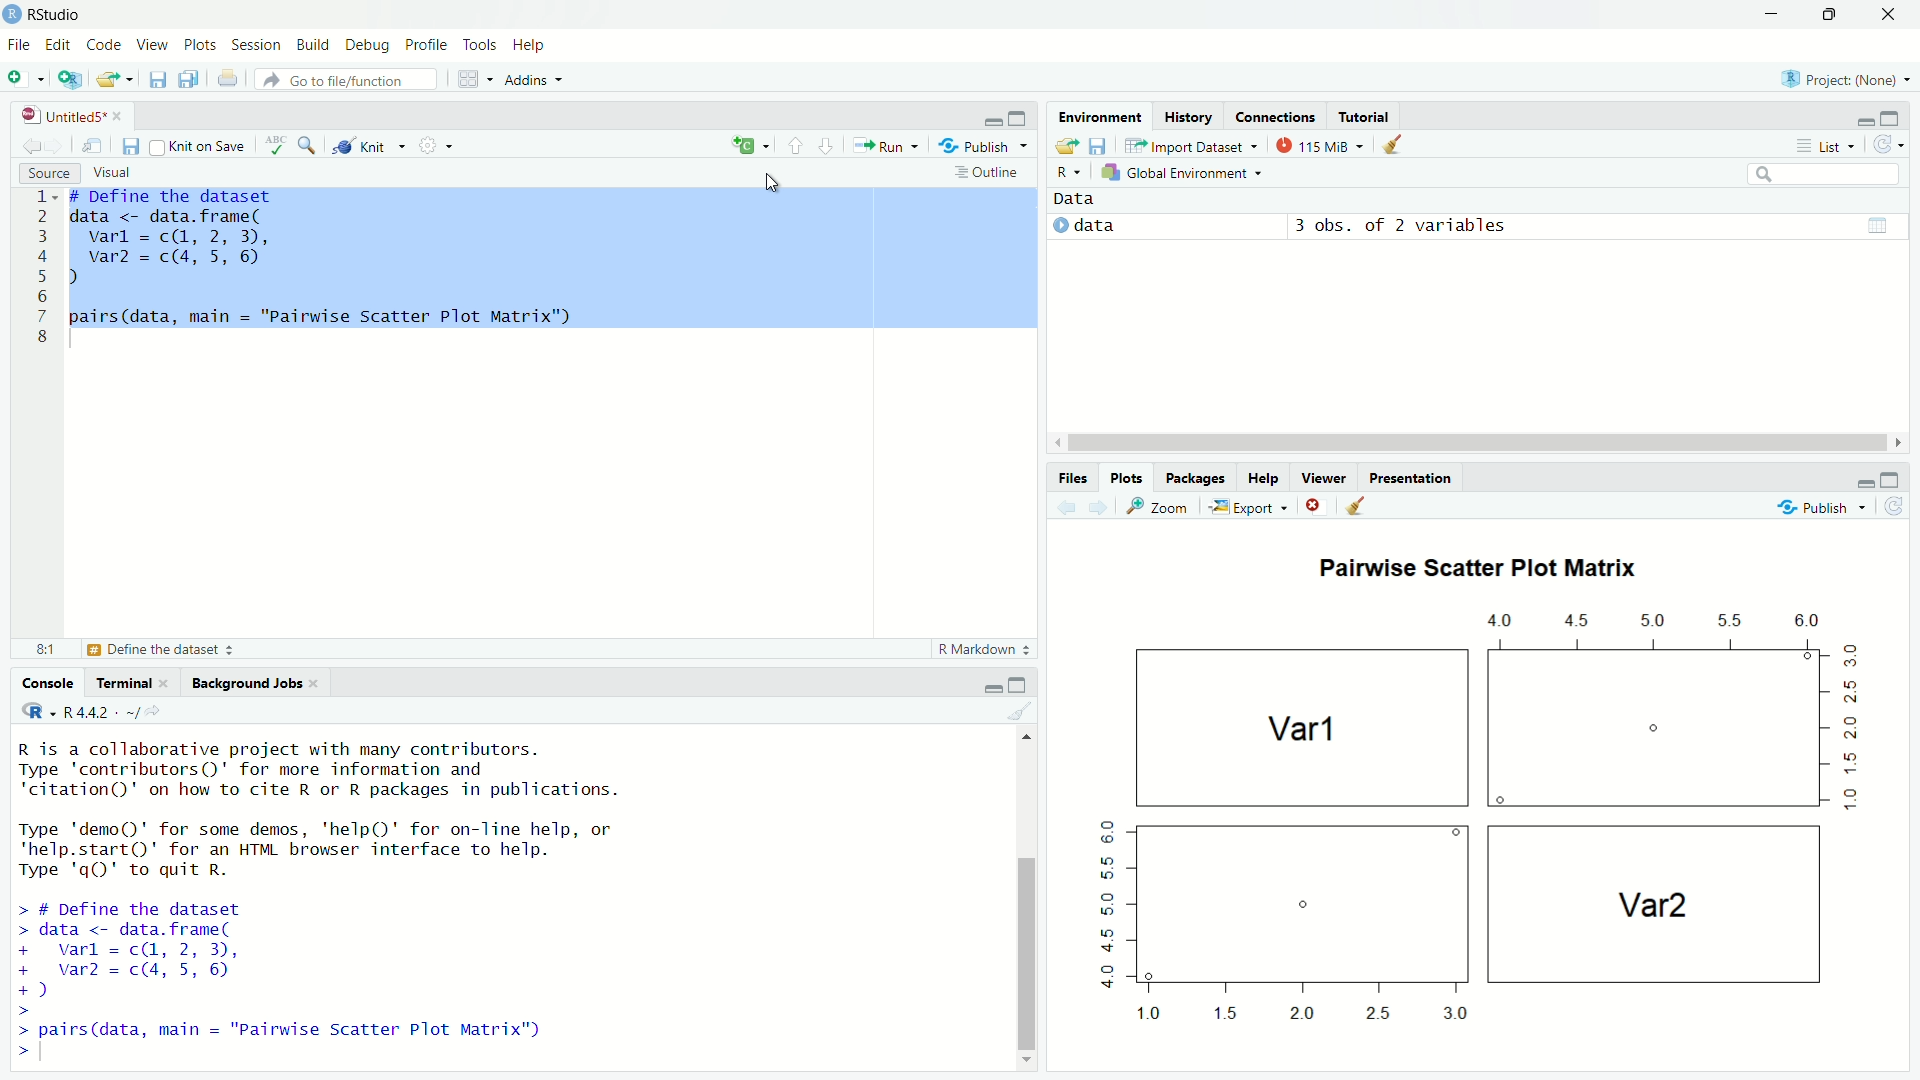  Describe the element at coordinates (34, 710) in the screenshot. I see `R` at that location.